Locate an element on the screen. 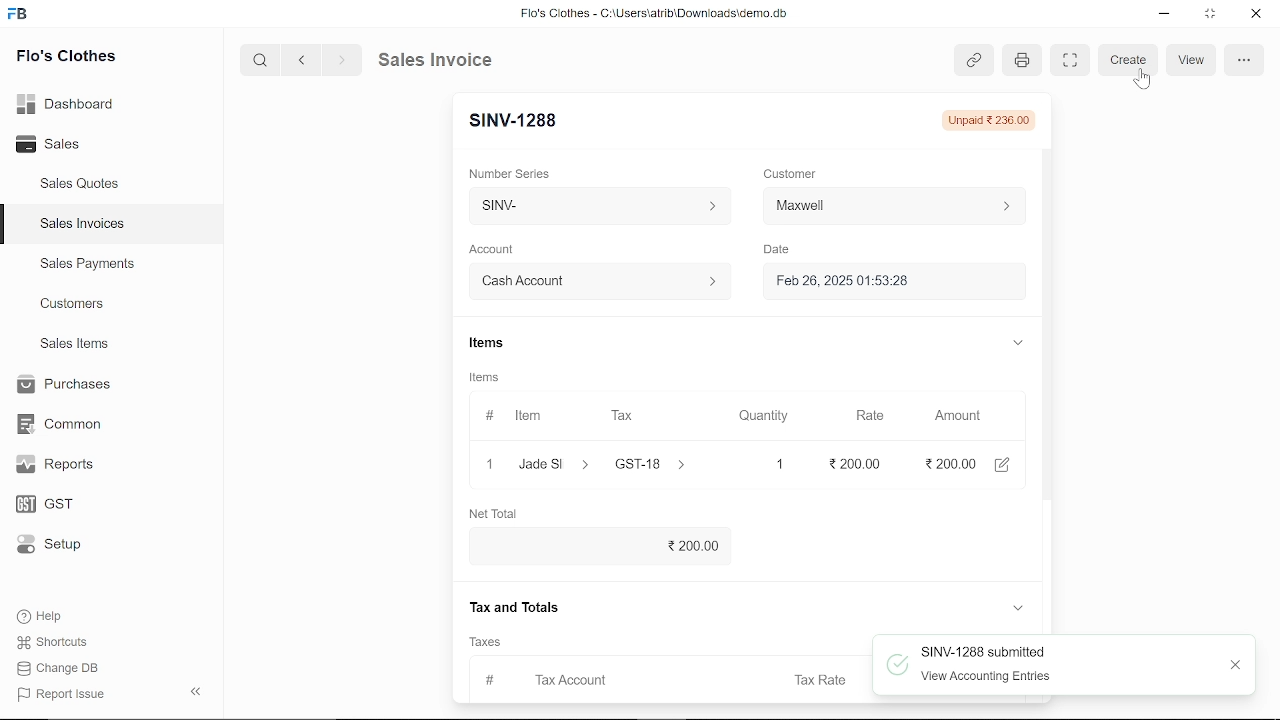 The height and width of the screenshot is (720, 1280). | Report Issue: is located at coordinates (64, 694).